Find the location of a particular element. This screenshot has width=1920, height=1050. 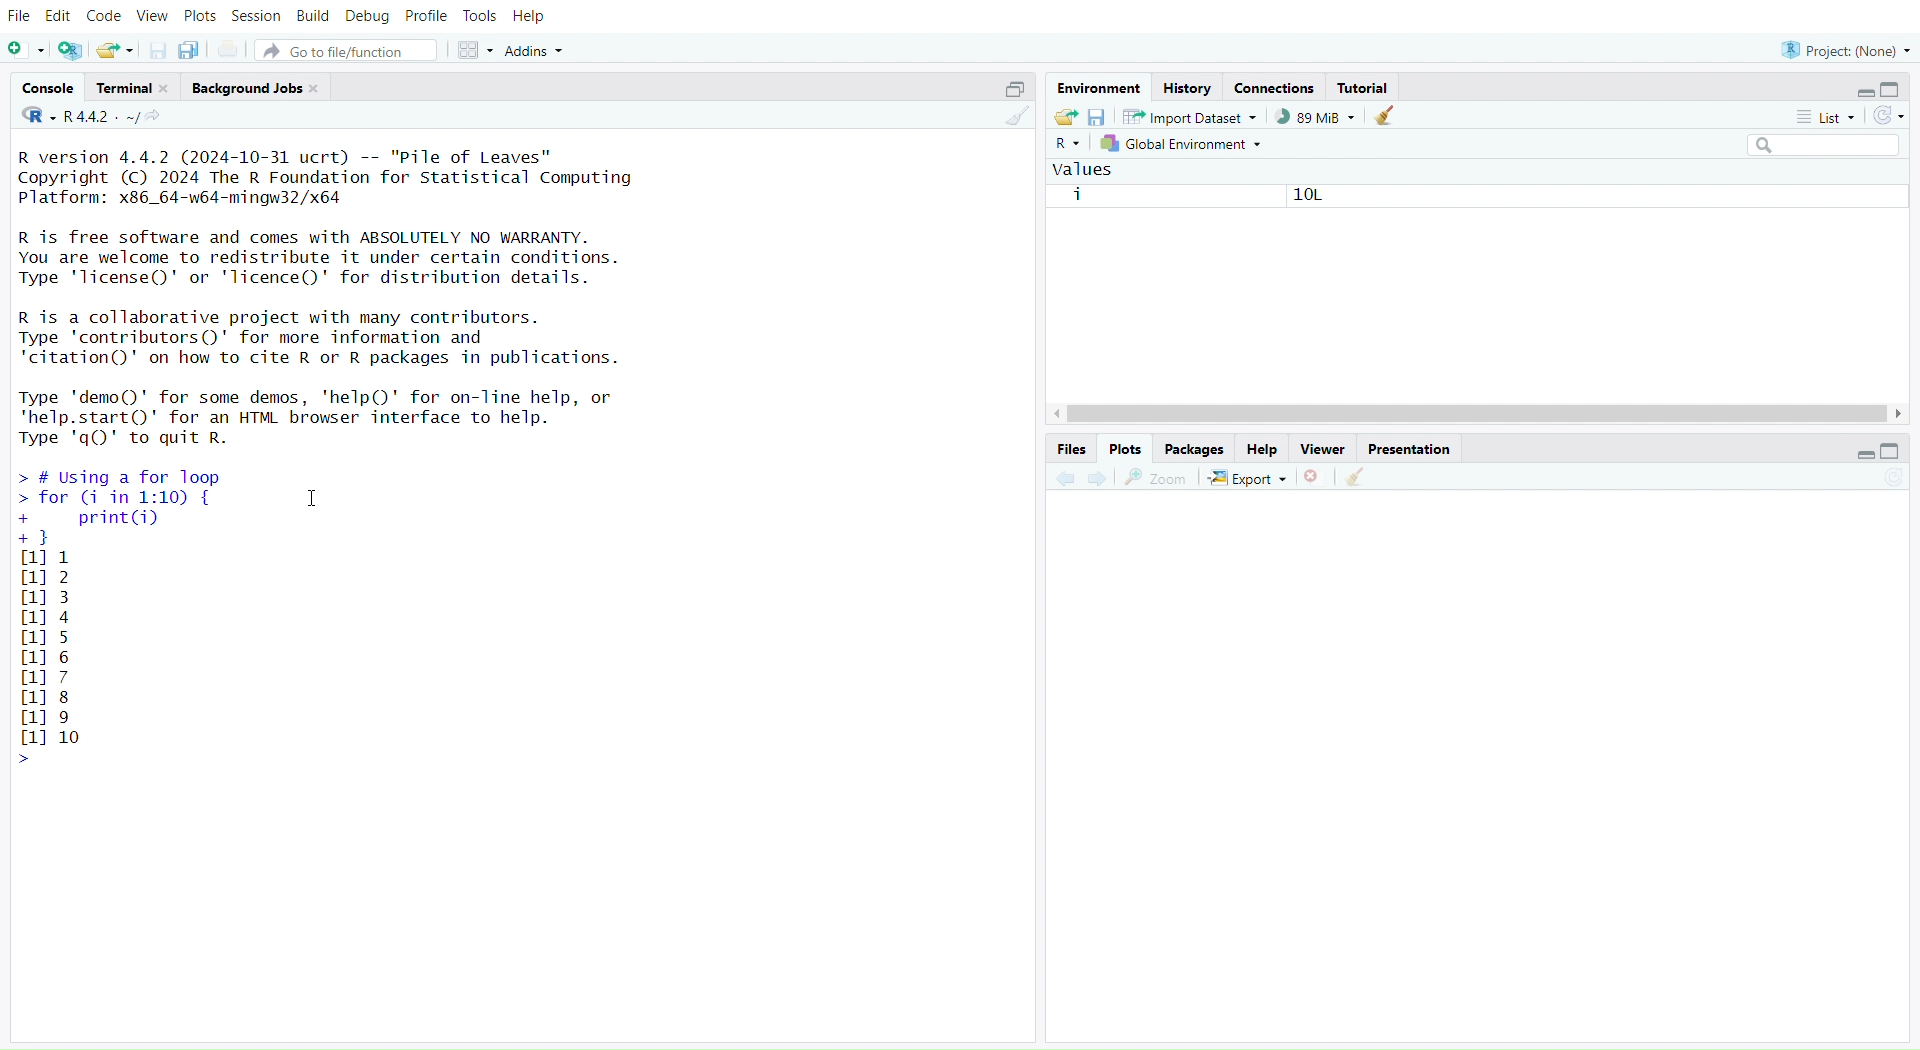

clear console is located at coordinates (1012, 118).